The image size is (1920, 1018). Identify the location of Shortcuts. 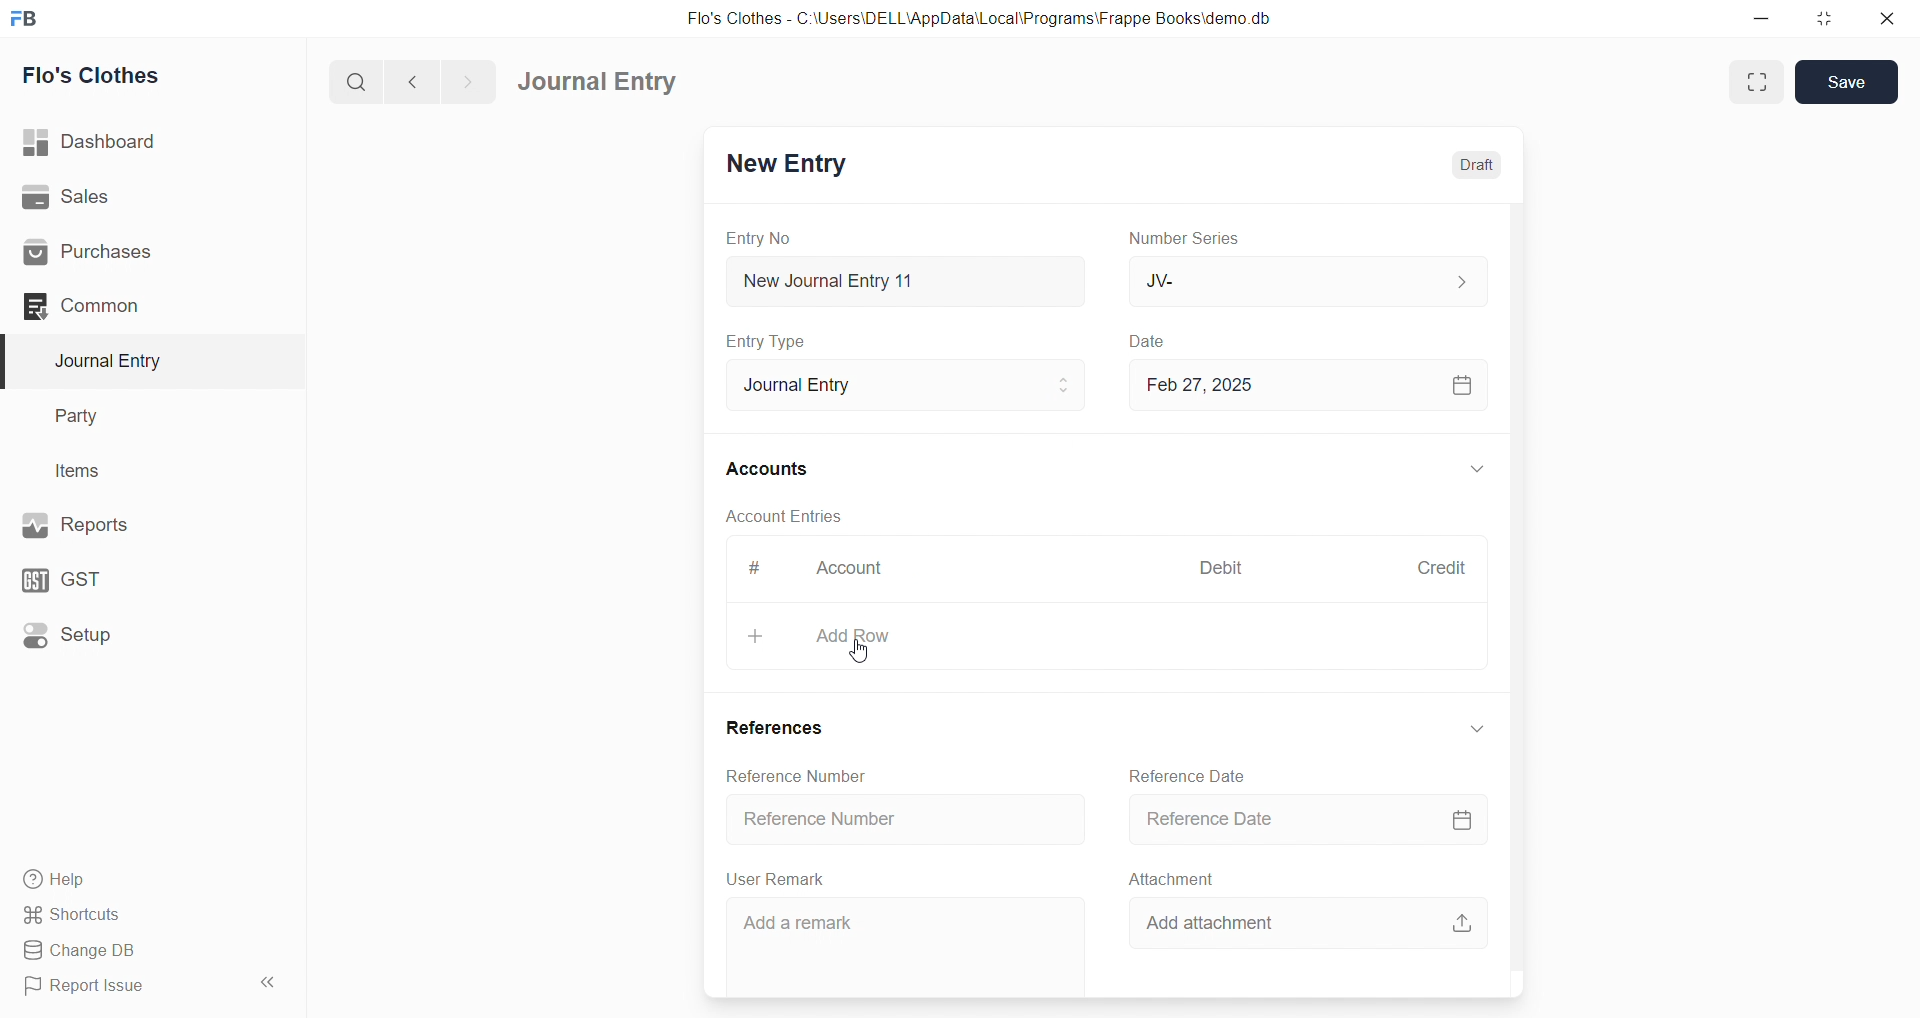
(121, 916).